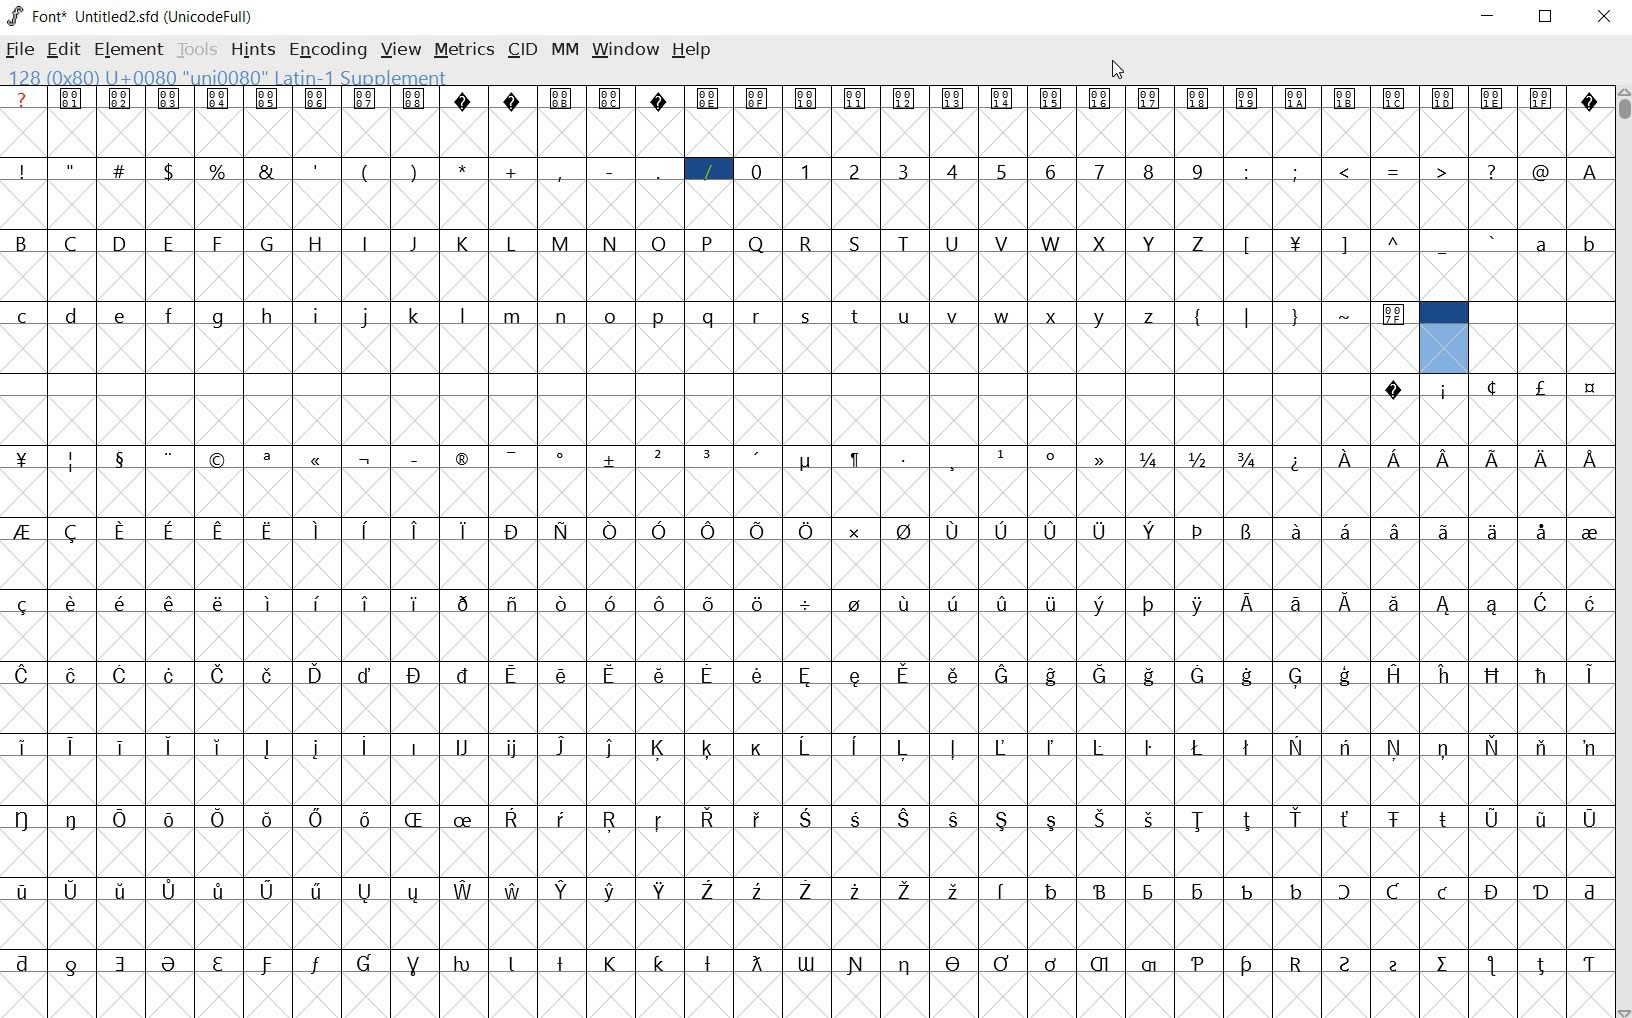 The width and height of the screenshot is (1632, 1018). What do you see at coordinates (1490, 169) in the screenshot?
I see `?` at bounding box center [1490, 169].